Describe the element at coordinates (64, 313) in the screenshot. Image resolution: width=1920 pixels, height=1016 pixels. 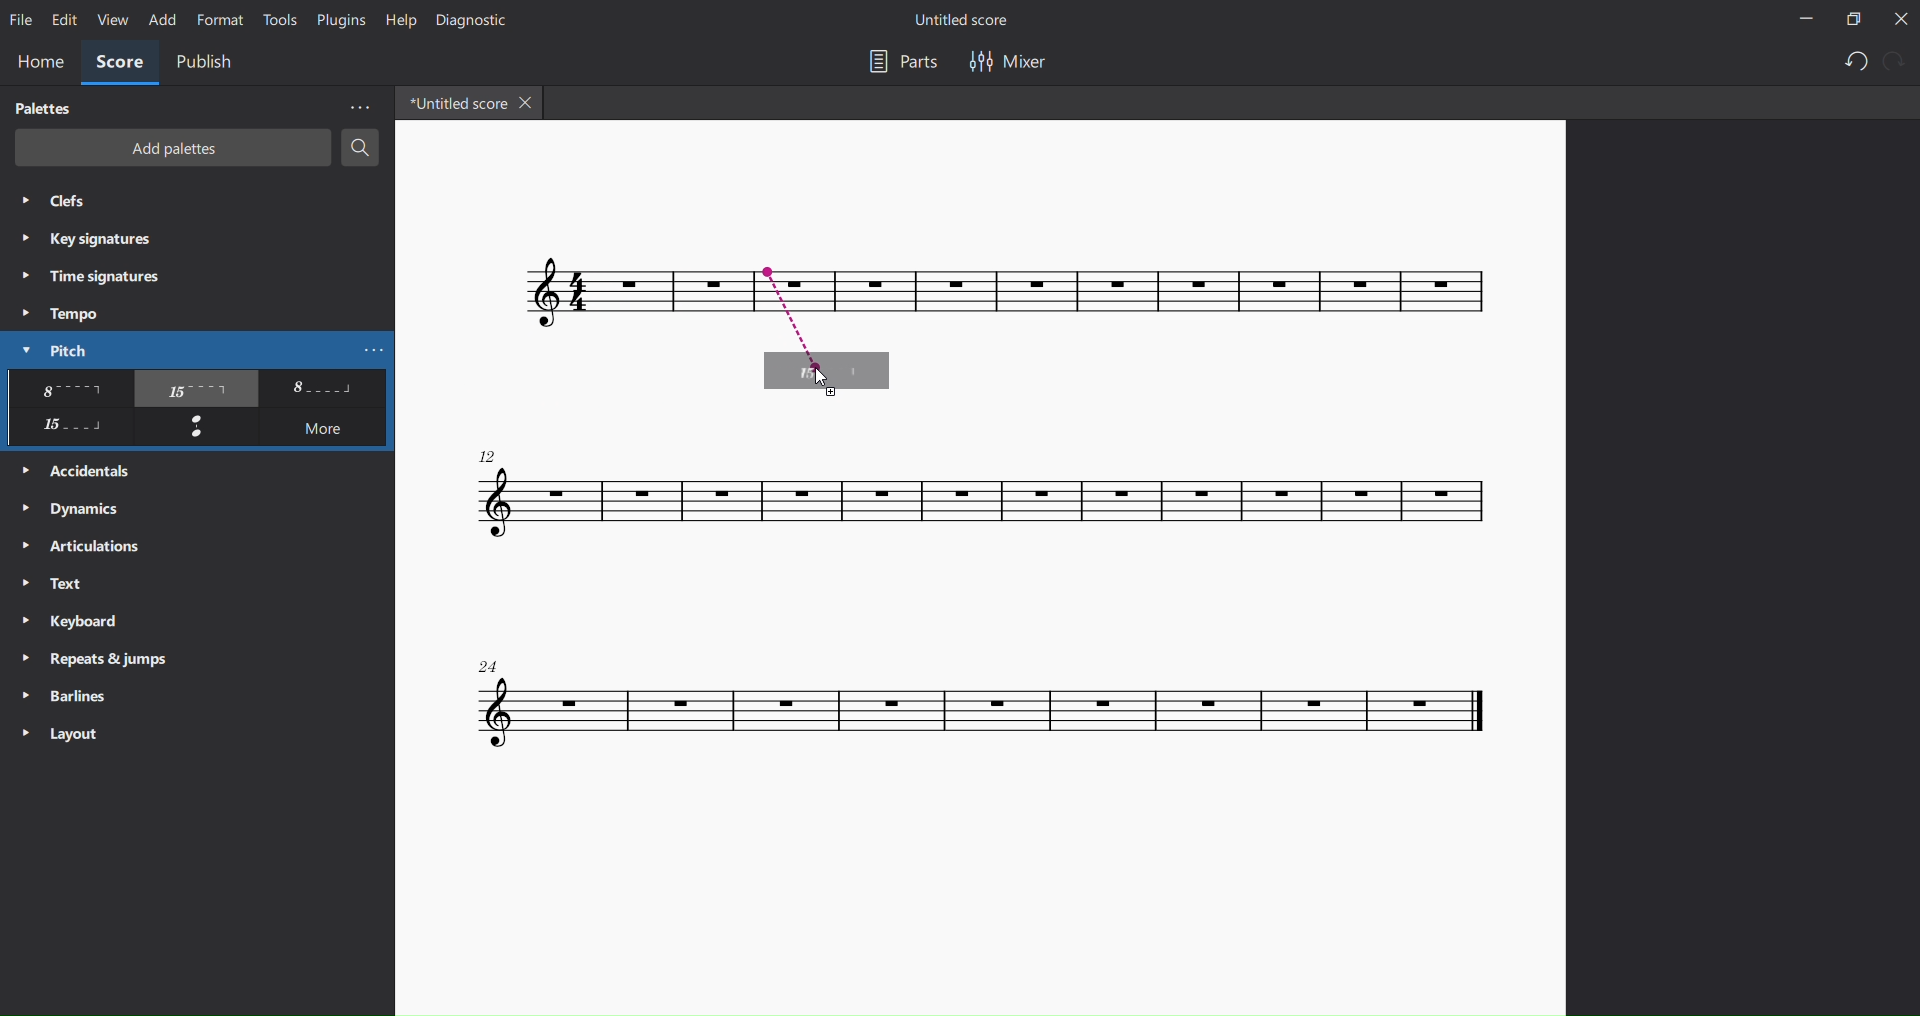
I see `tempo` at that location.